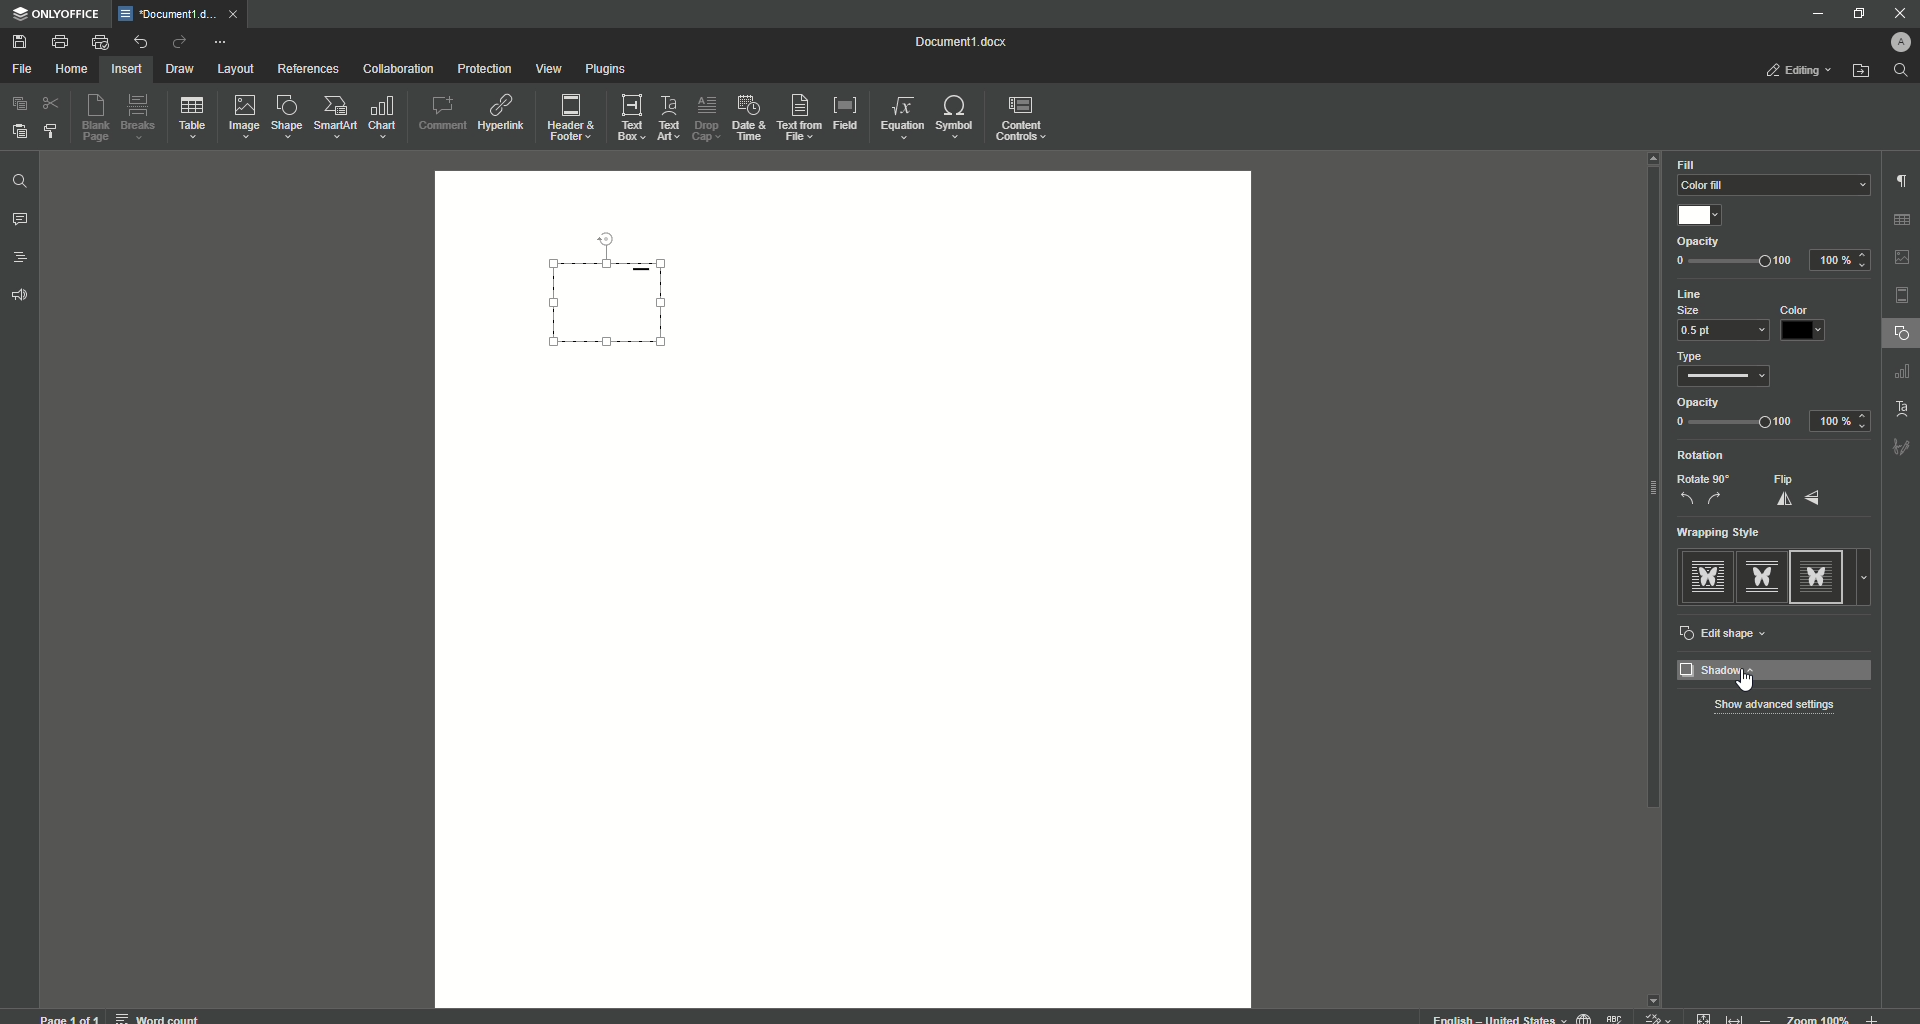  What do you see at coordinates (973, 44) in the screenshot?
I see `Document 1` at bounding box center [973, 44].